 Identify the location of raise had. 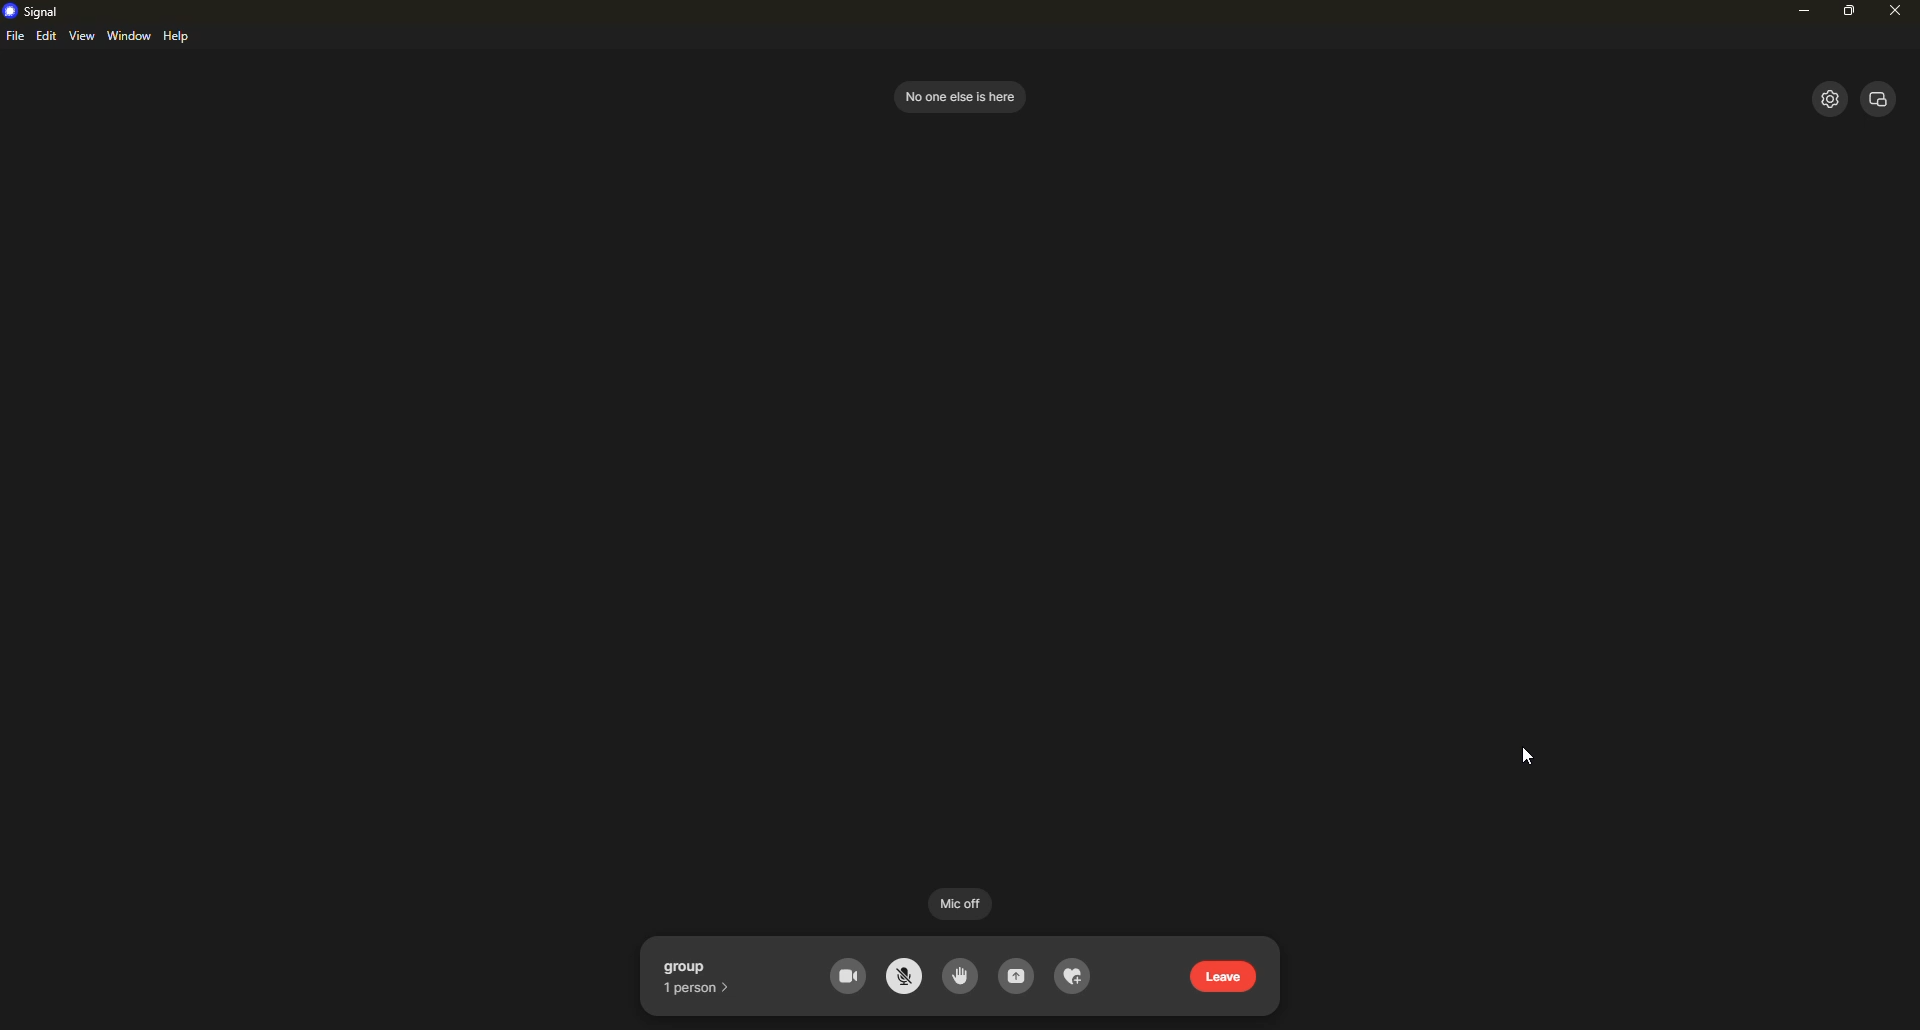
(957, 976).